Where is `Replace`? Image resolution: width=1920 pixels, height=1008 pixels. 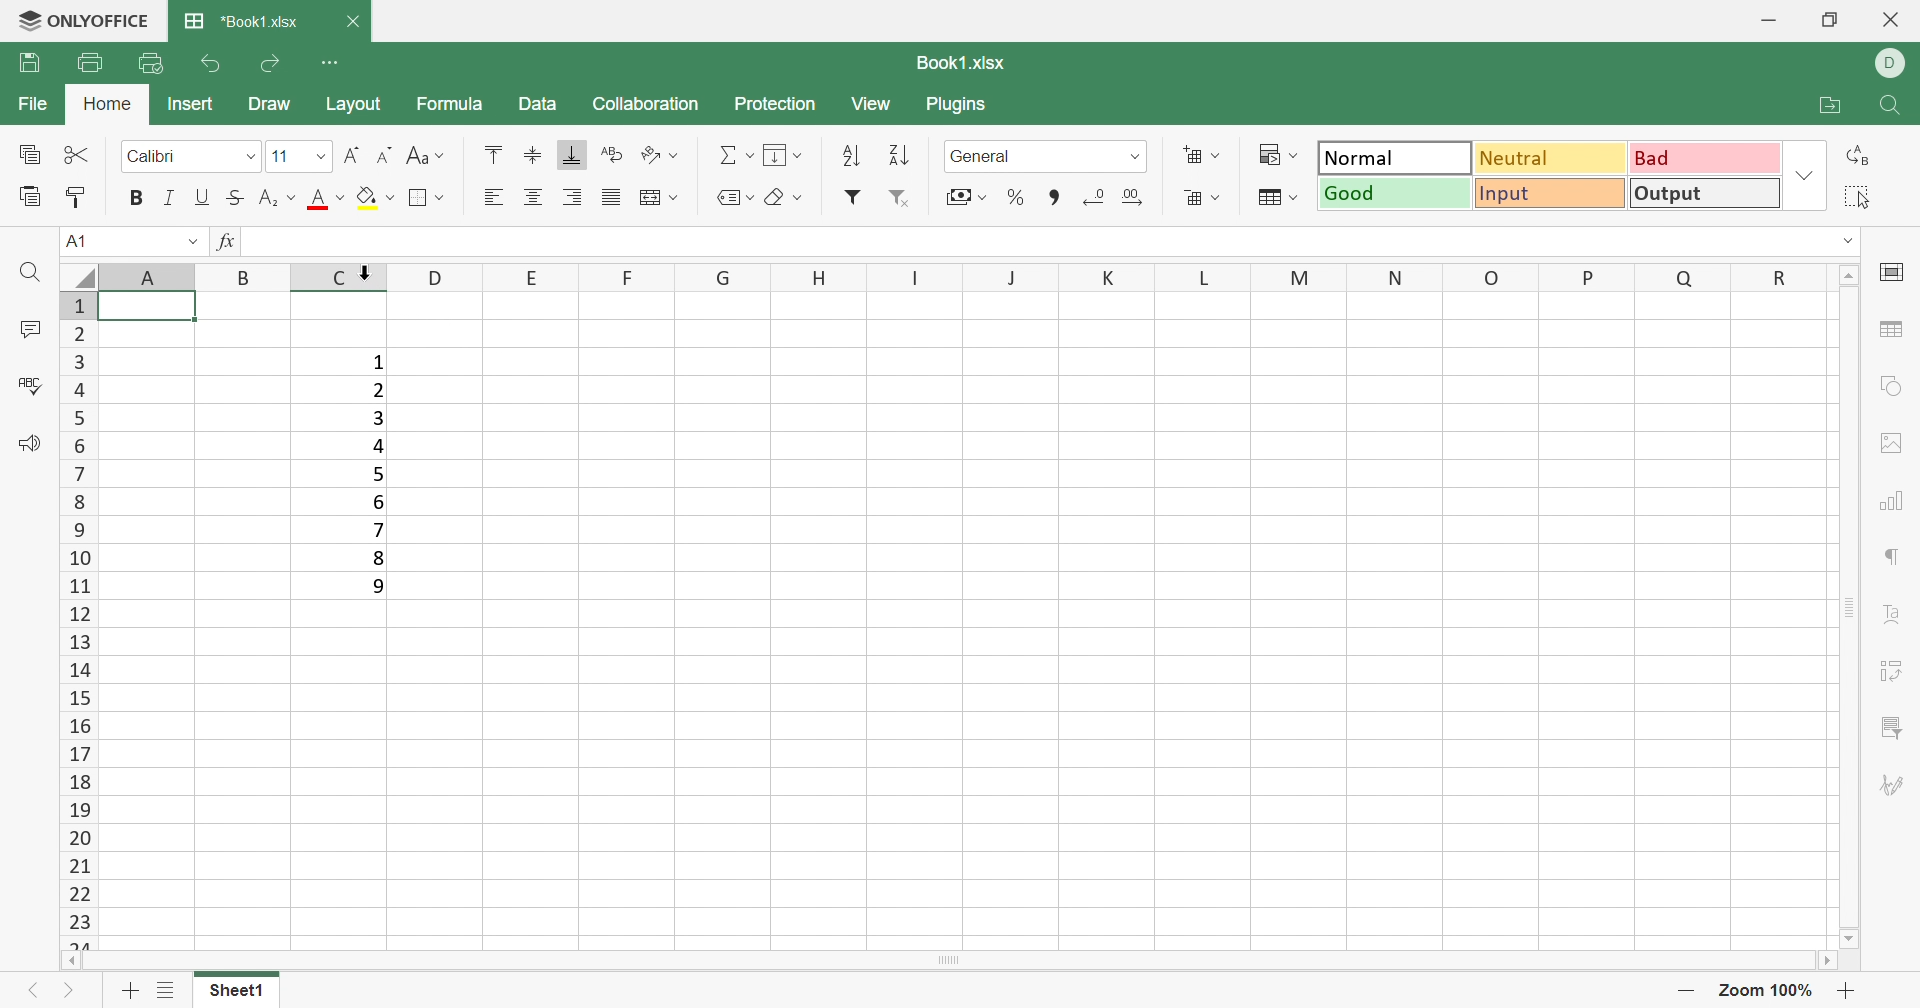 Replace is located at coordinates (1857, 158).